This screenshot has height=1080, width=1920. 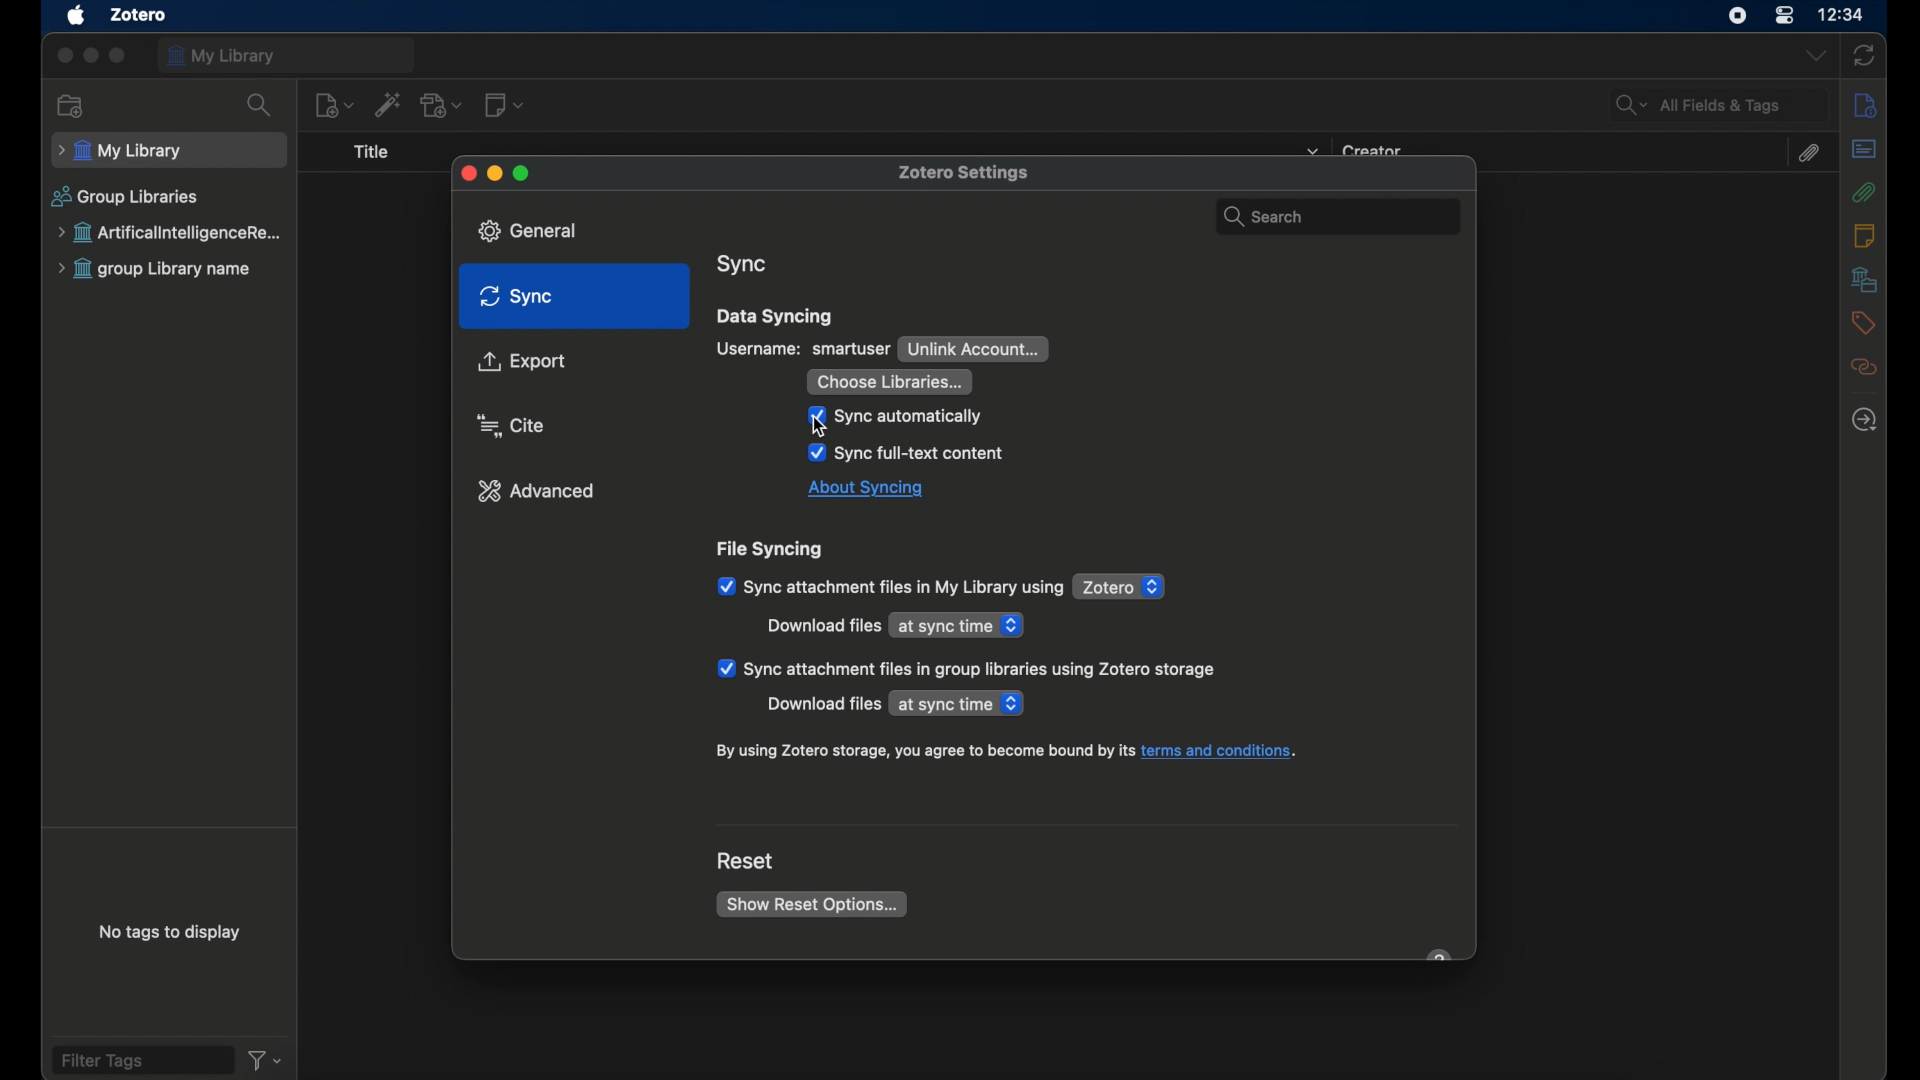 What do you see at coordinates (1863, 368) in the screenshot?
I see `related` at bounding box center [1863, 368].